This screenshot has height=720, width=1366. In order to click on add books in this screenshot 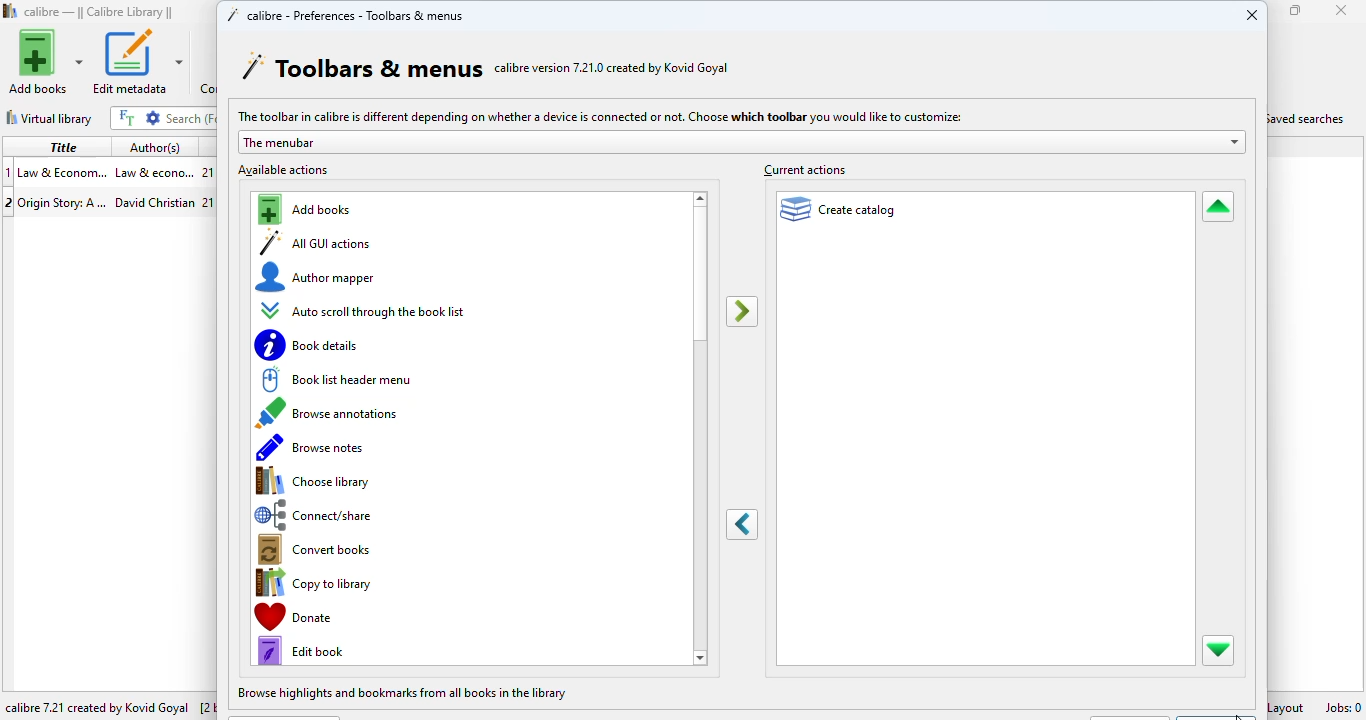, I will do `click(308, 210)`.